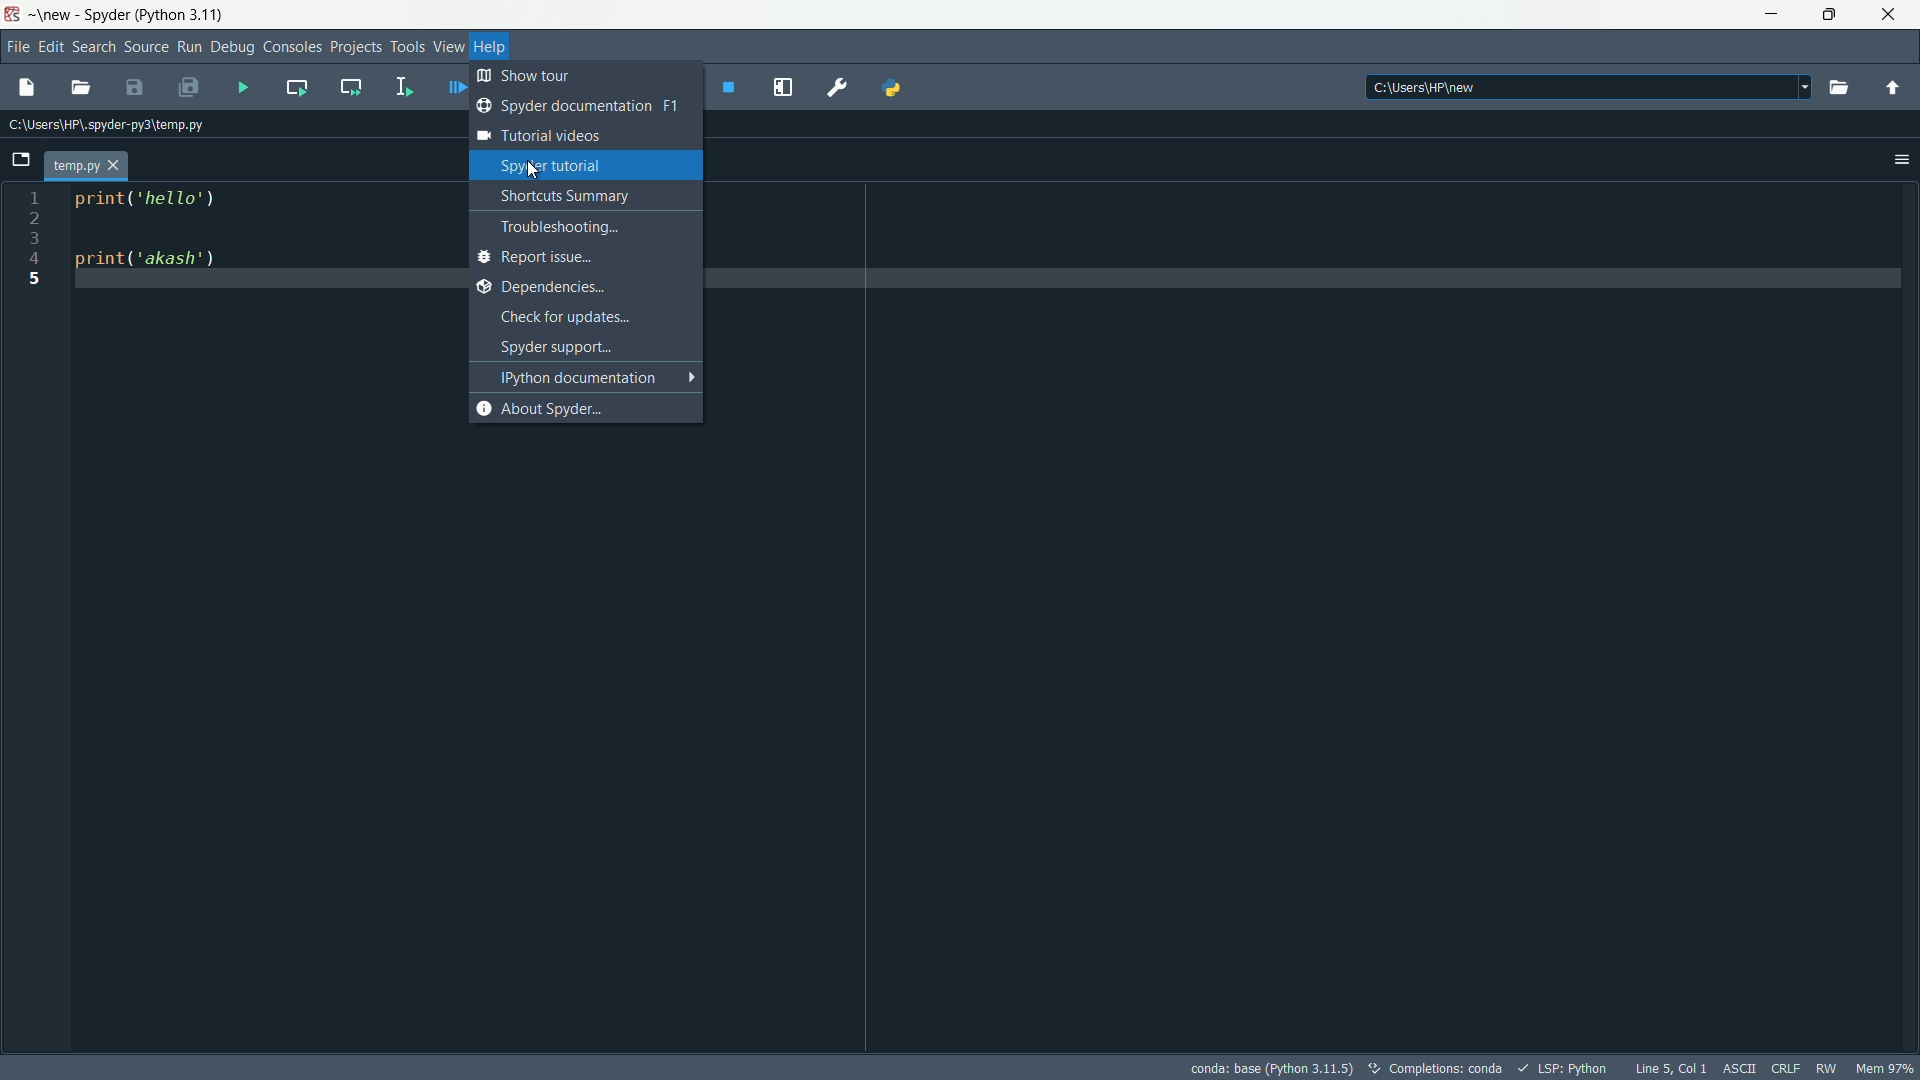 Image resolution: width=1920 pixels, height=1080 pixels. What do you see at coordinates (586, 194) in the screenshot?
I see `shortcuts summary` at bounding box center [586, 194].